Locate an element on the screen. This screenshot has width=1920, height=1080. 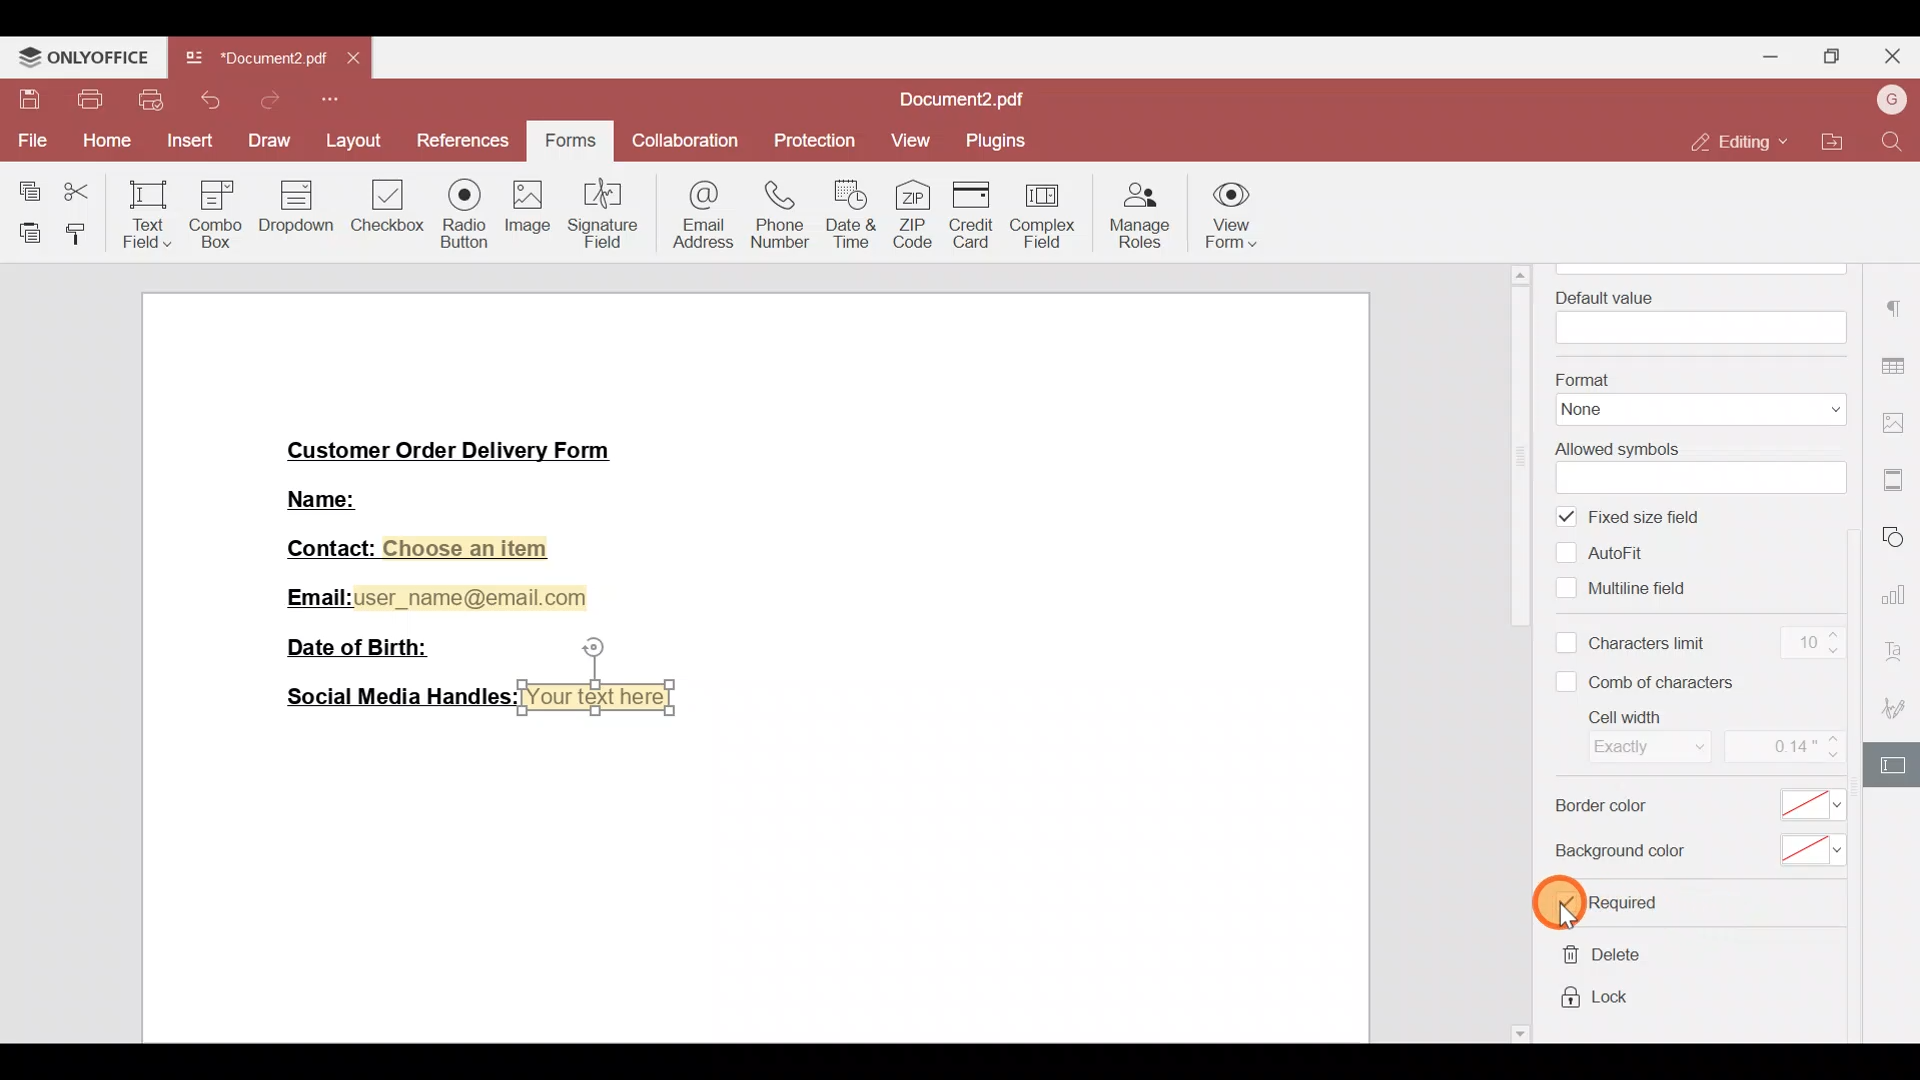
Draw is located at coordinates (269, 139).